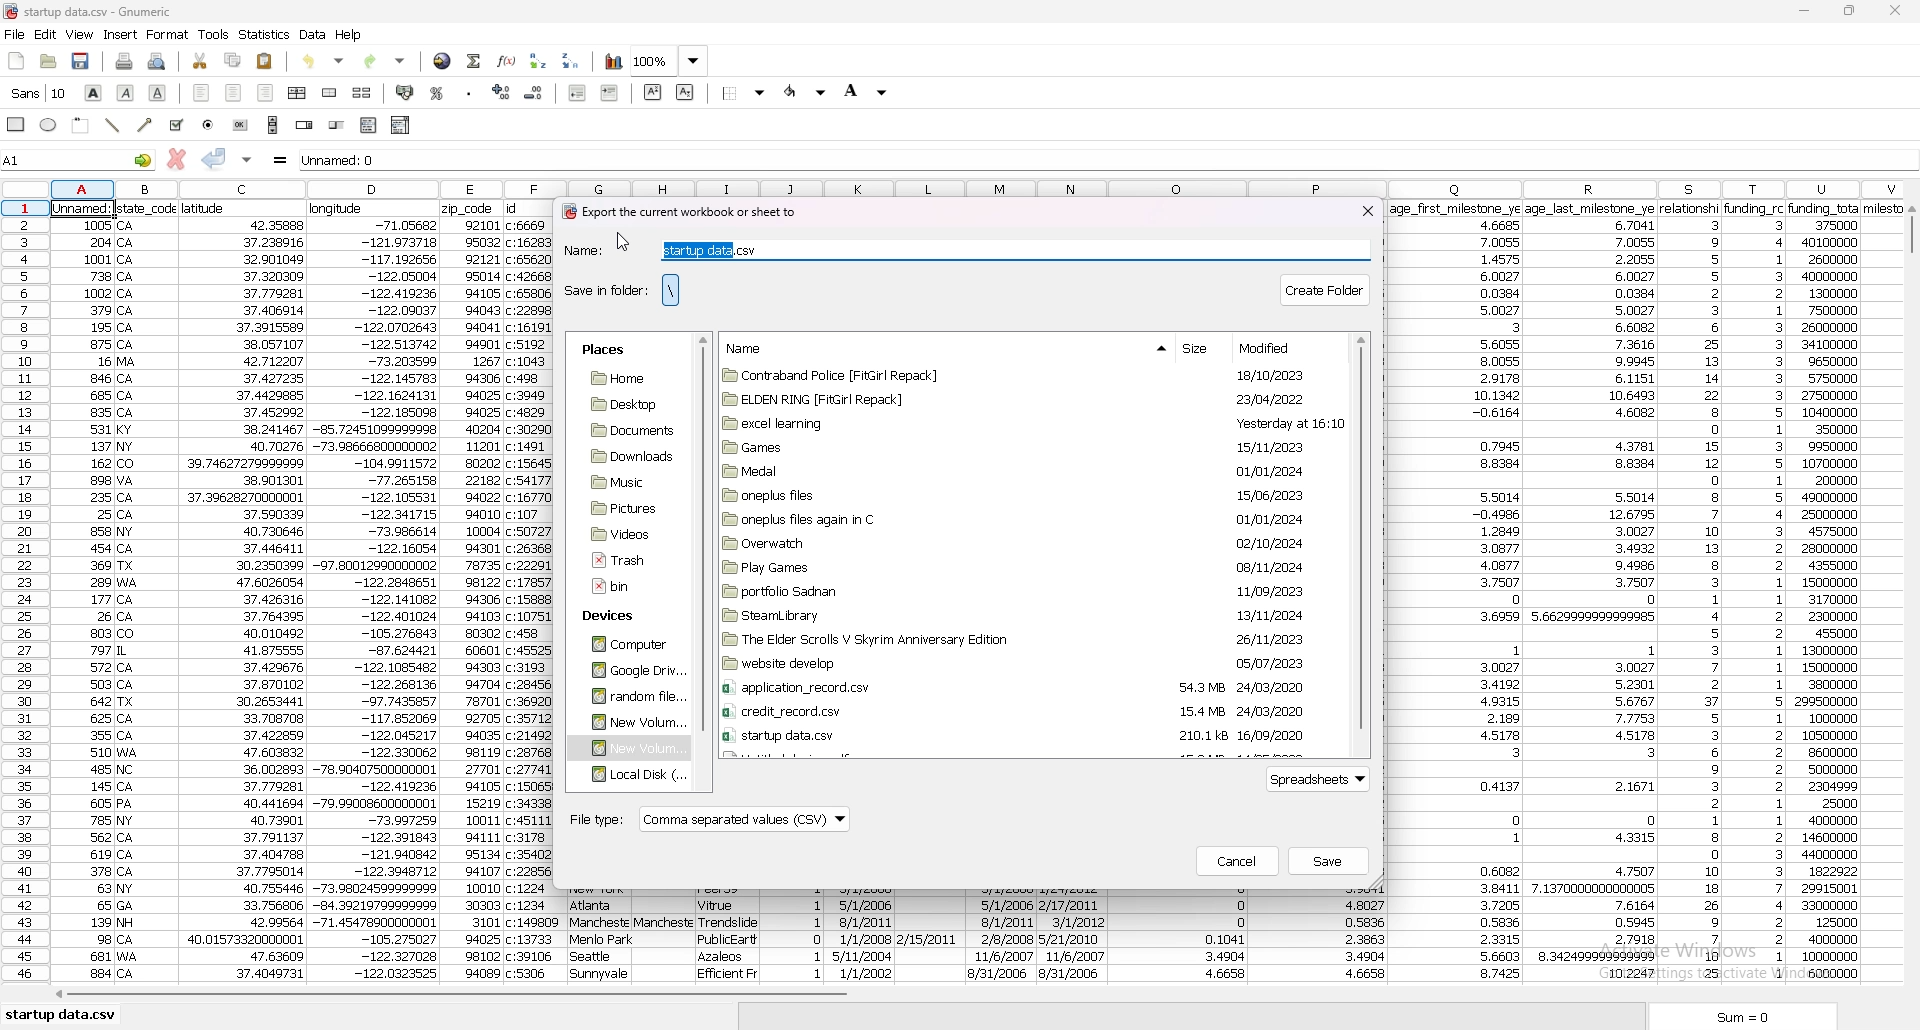 The width and height of the screenshot is (1920, 1030). I want to click on daat, so click(1593, 591).